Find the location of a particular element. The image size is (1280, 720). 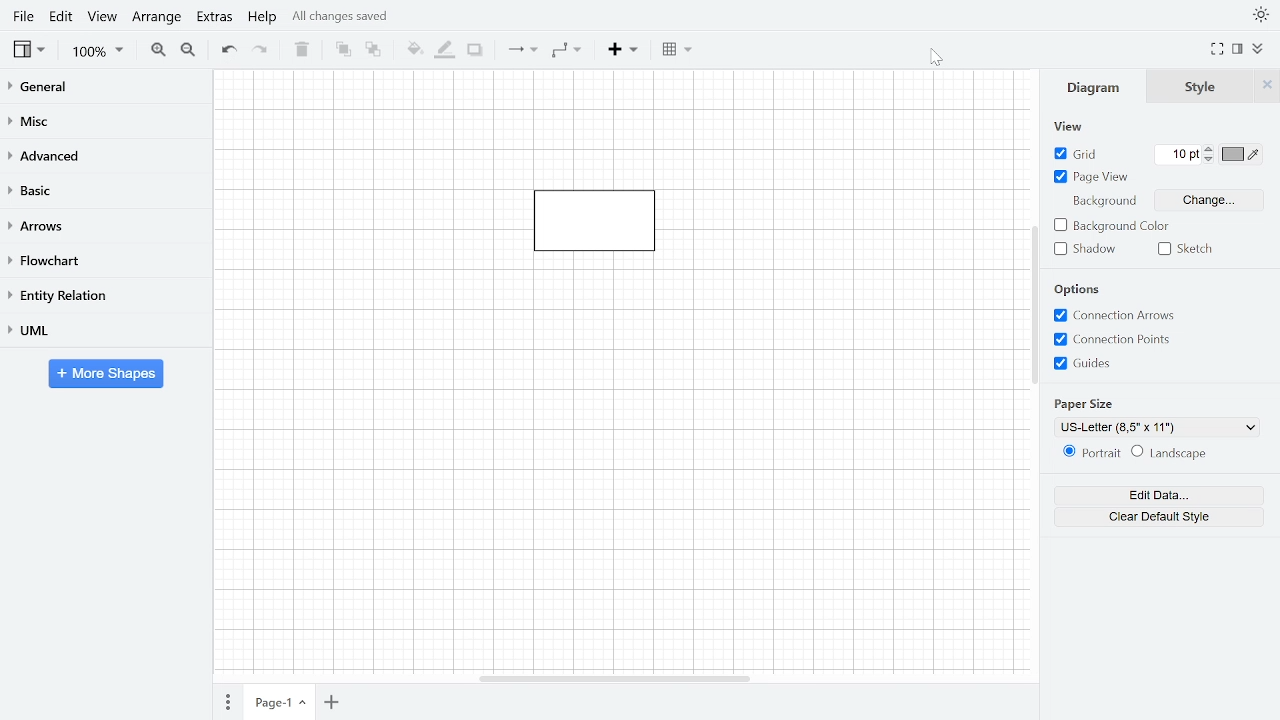

Current grid is located at coordinates (1179, 154).